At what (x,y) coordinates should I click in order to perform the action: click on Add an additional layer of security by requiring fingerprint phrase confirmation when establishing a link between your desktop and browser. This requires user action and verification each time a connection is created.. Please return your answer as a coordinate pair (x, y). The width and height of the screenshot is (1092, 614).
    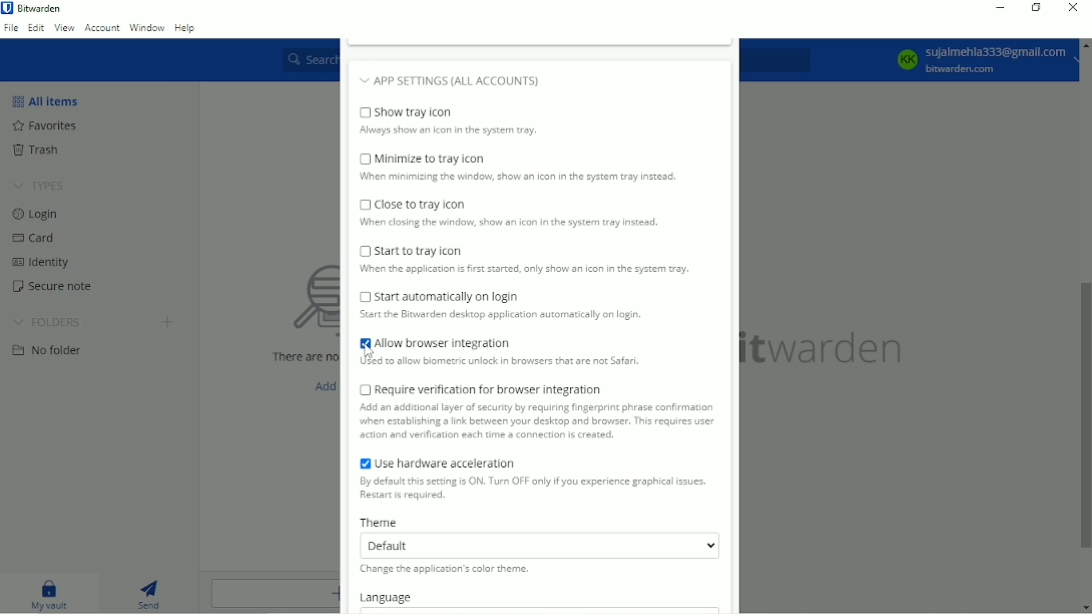
    Looking at the image, I should click on (539, 423).